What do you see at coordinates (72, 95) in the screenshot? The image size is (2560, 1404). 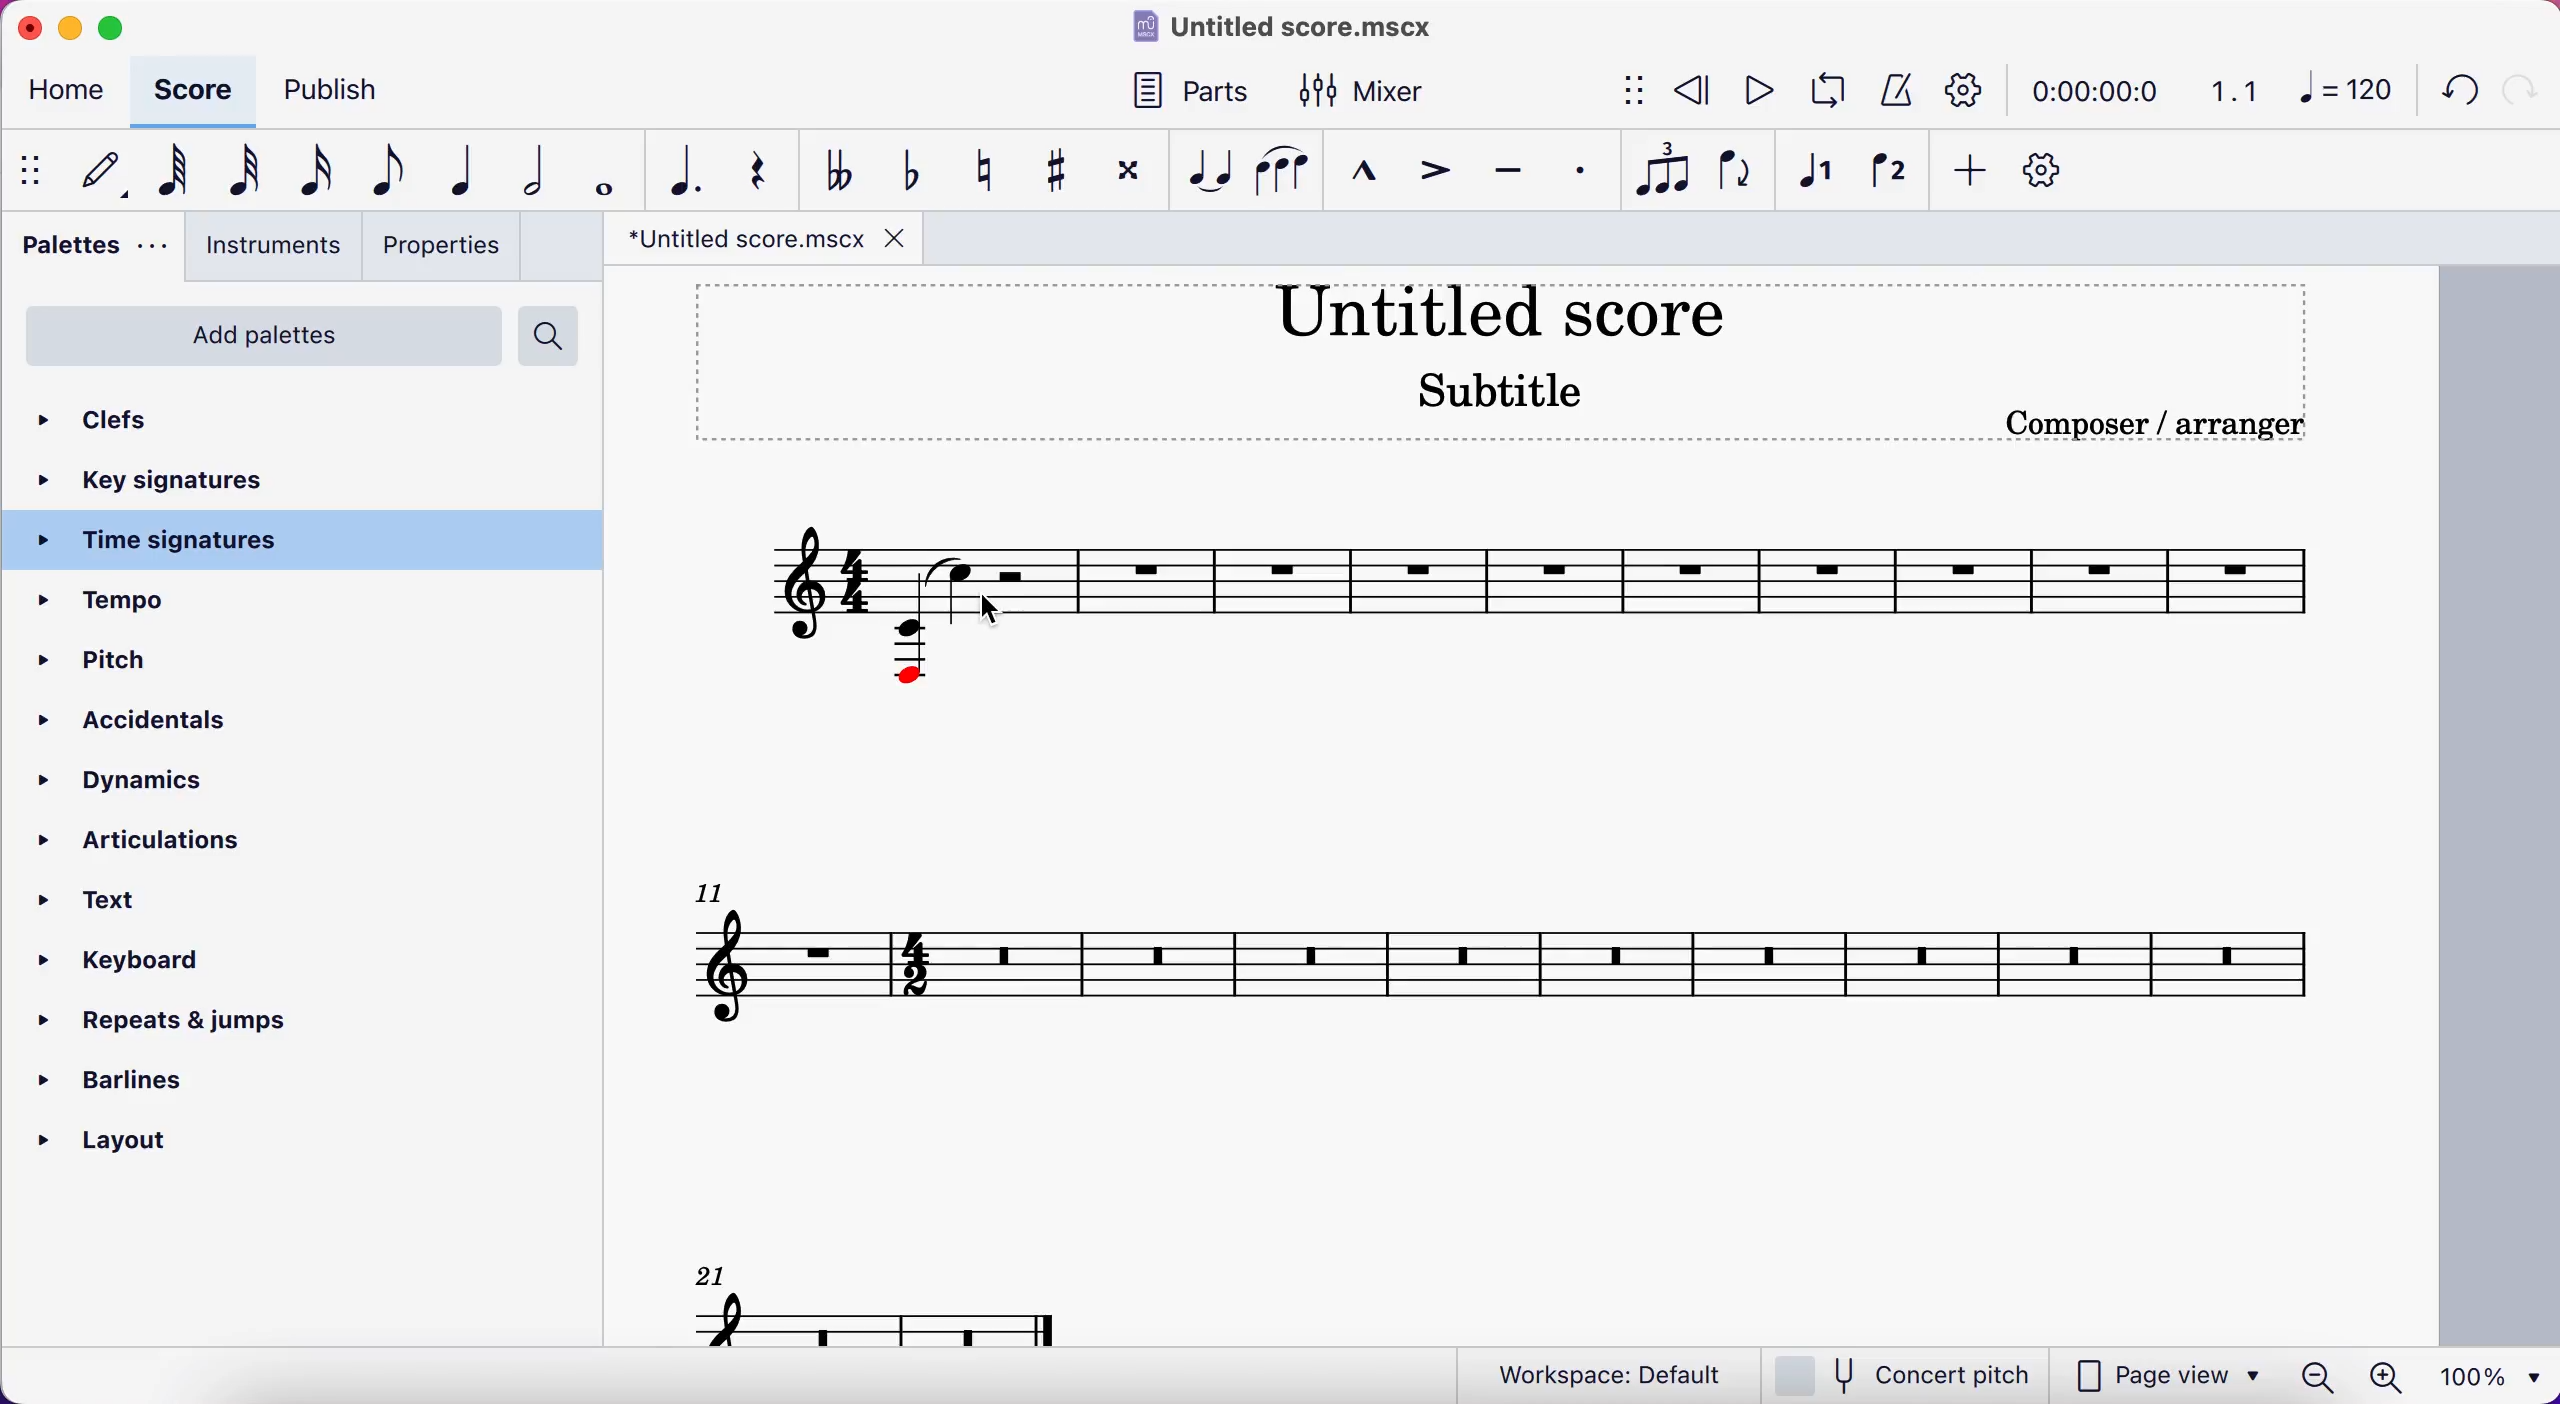 I see `home` at bounding box center [72, 95].